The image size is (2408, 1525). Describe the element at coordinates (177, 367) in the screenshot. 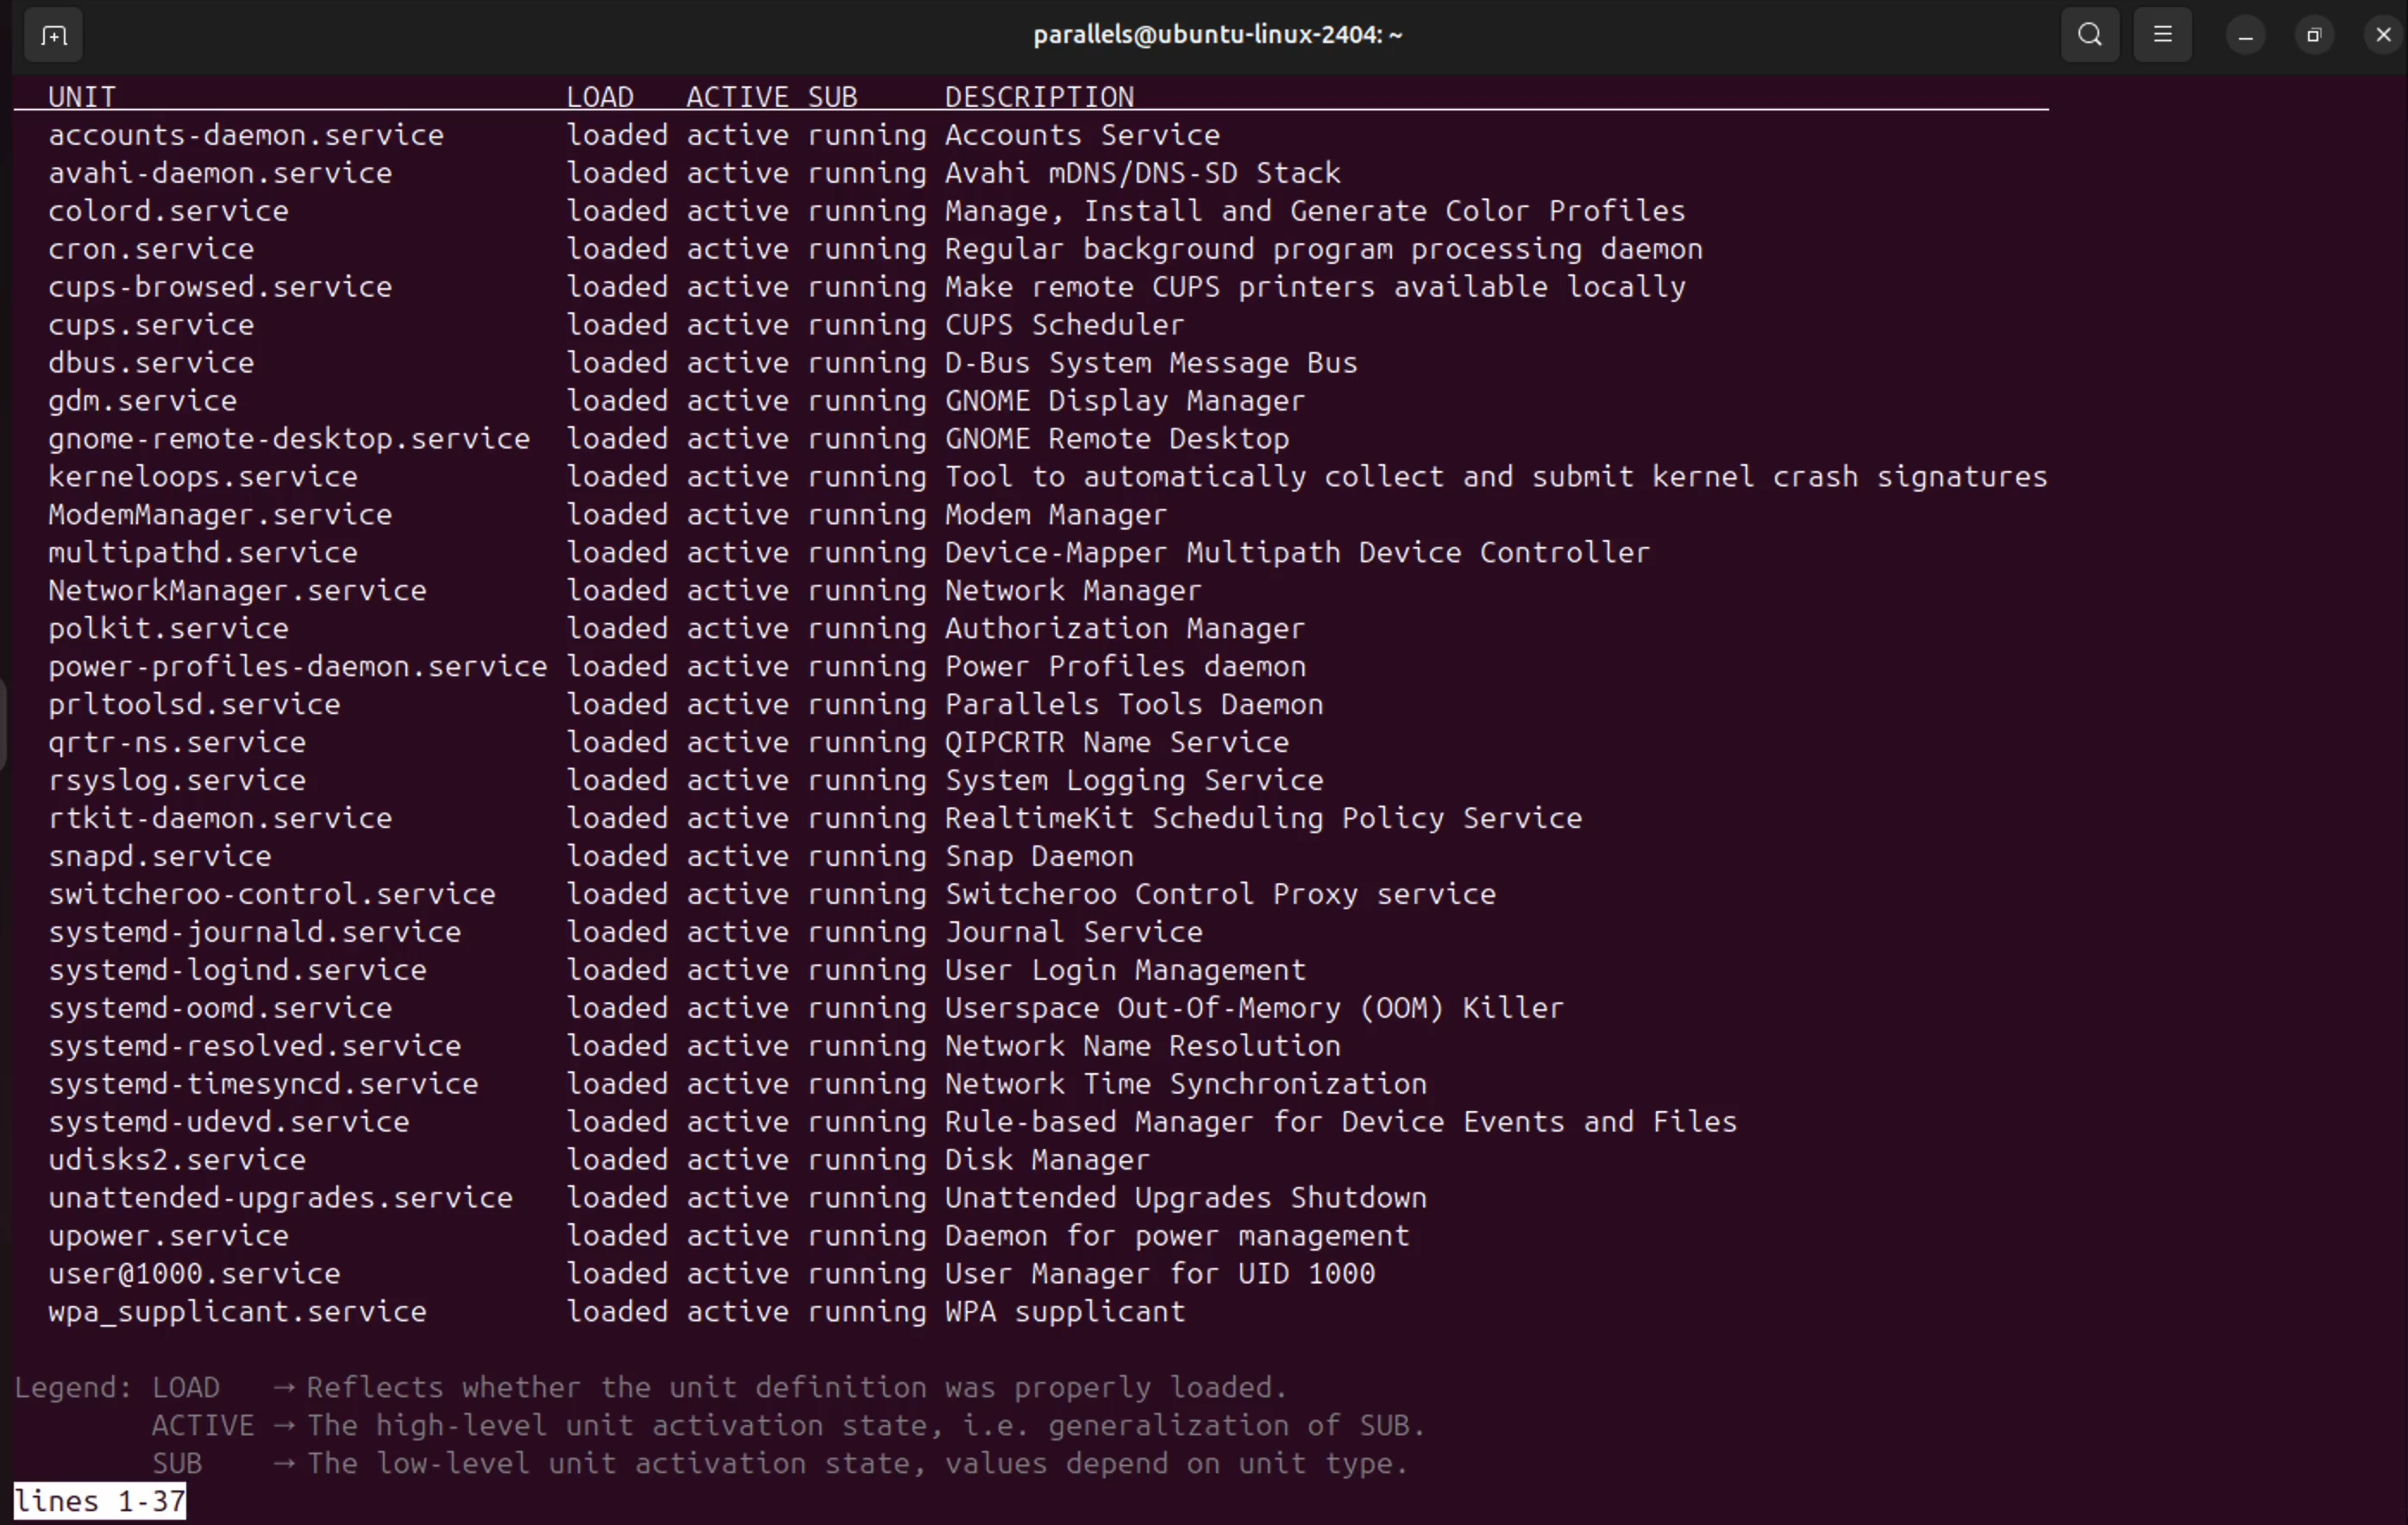

I see `dubs service` at that location.